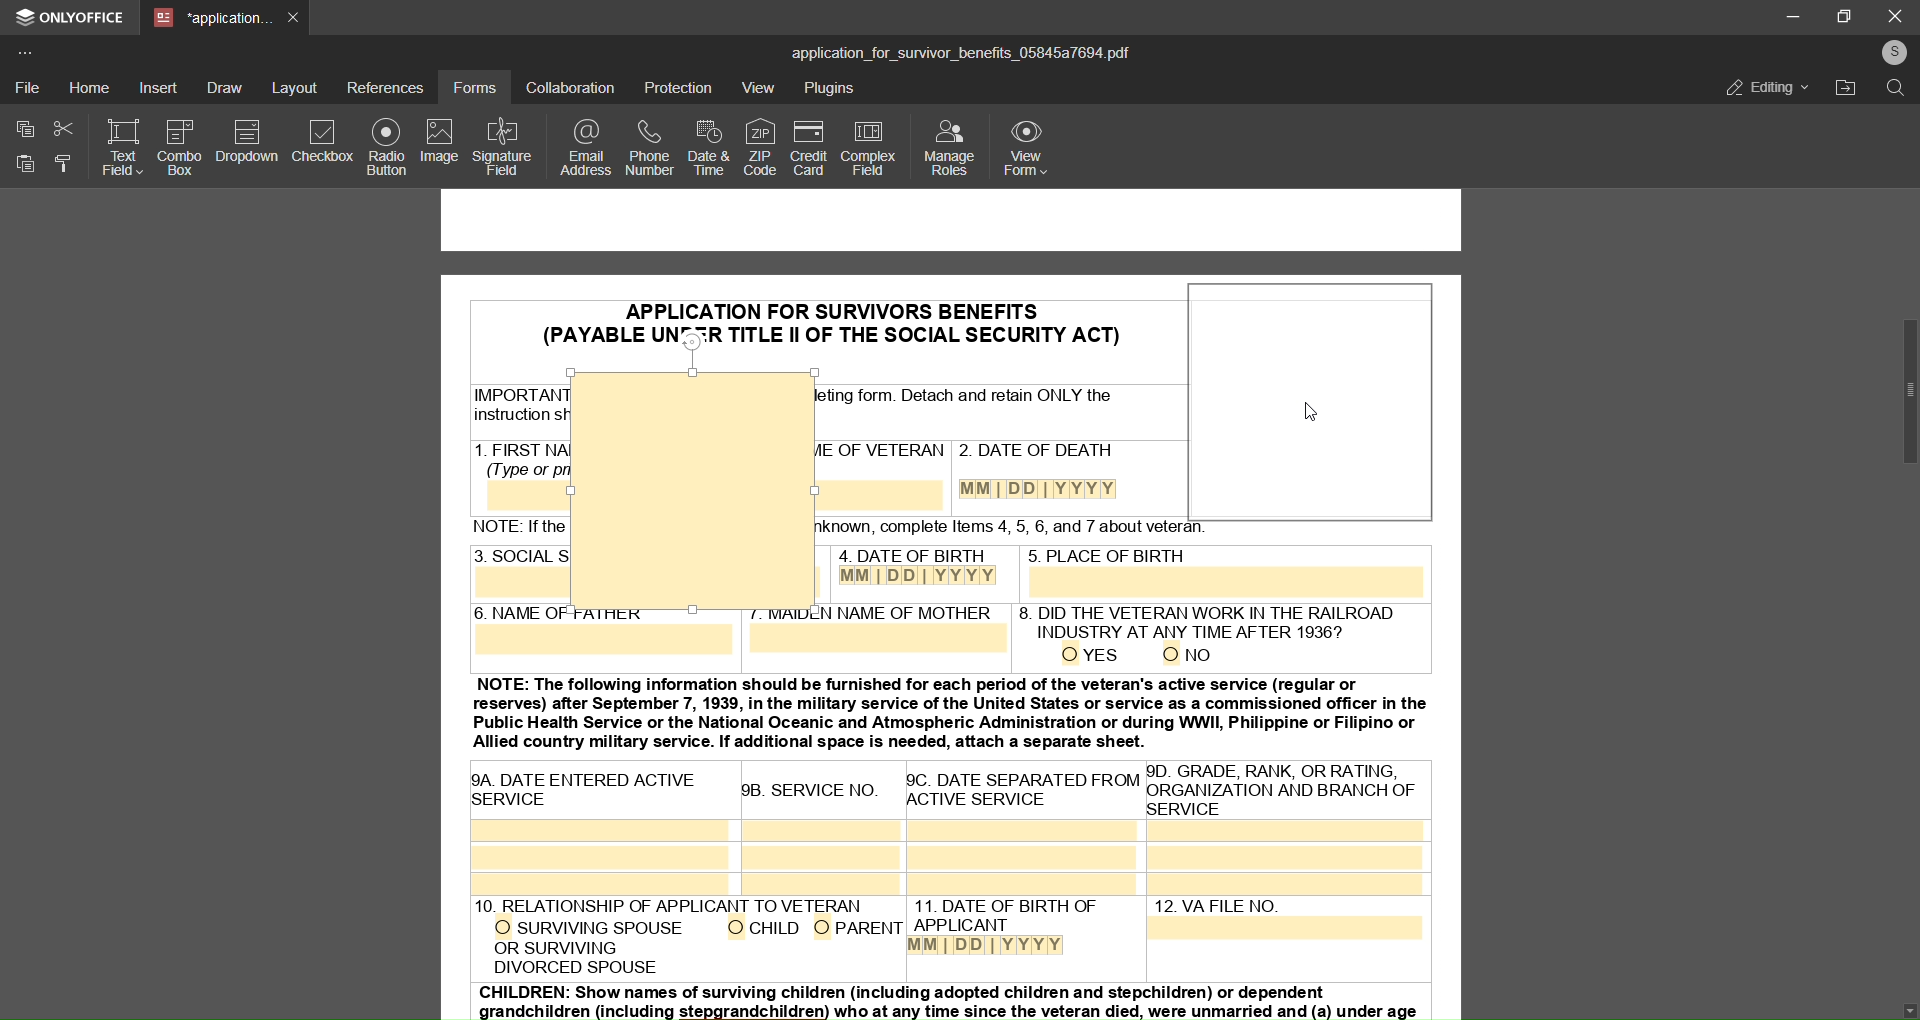 This screenshot has width=1920, height=1020. What do you see at coordinates (474, 87) in the screenshot?
I see `forms` at bounding box center [474, 87].